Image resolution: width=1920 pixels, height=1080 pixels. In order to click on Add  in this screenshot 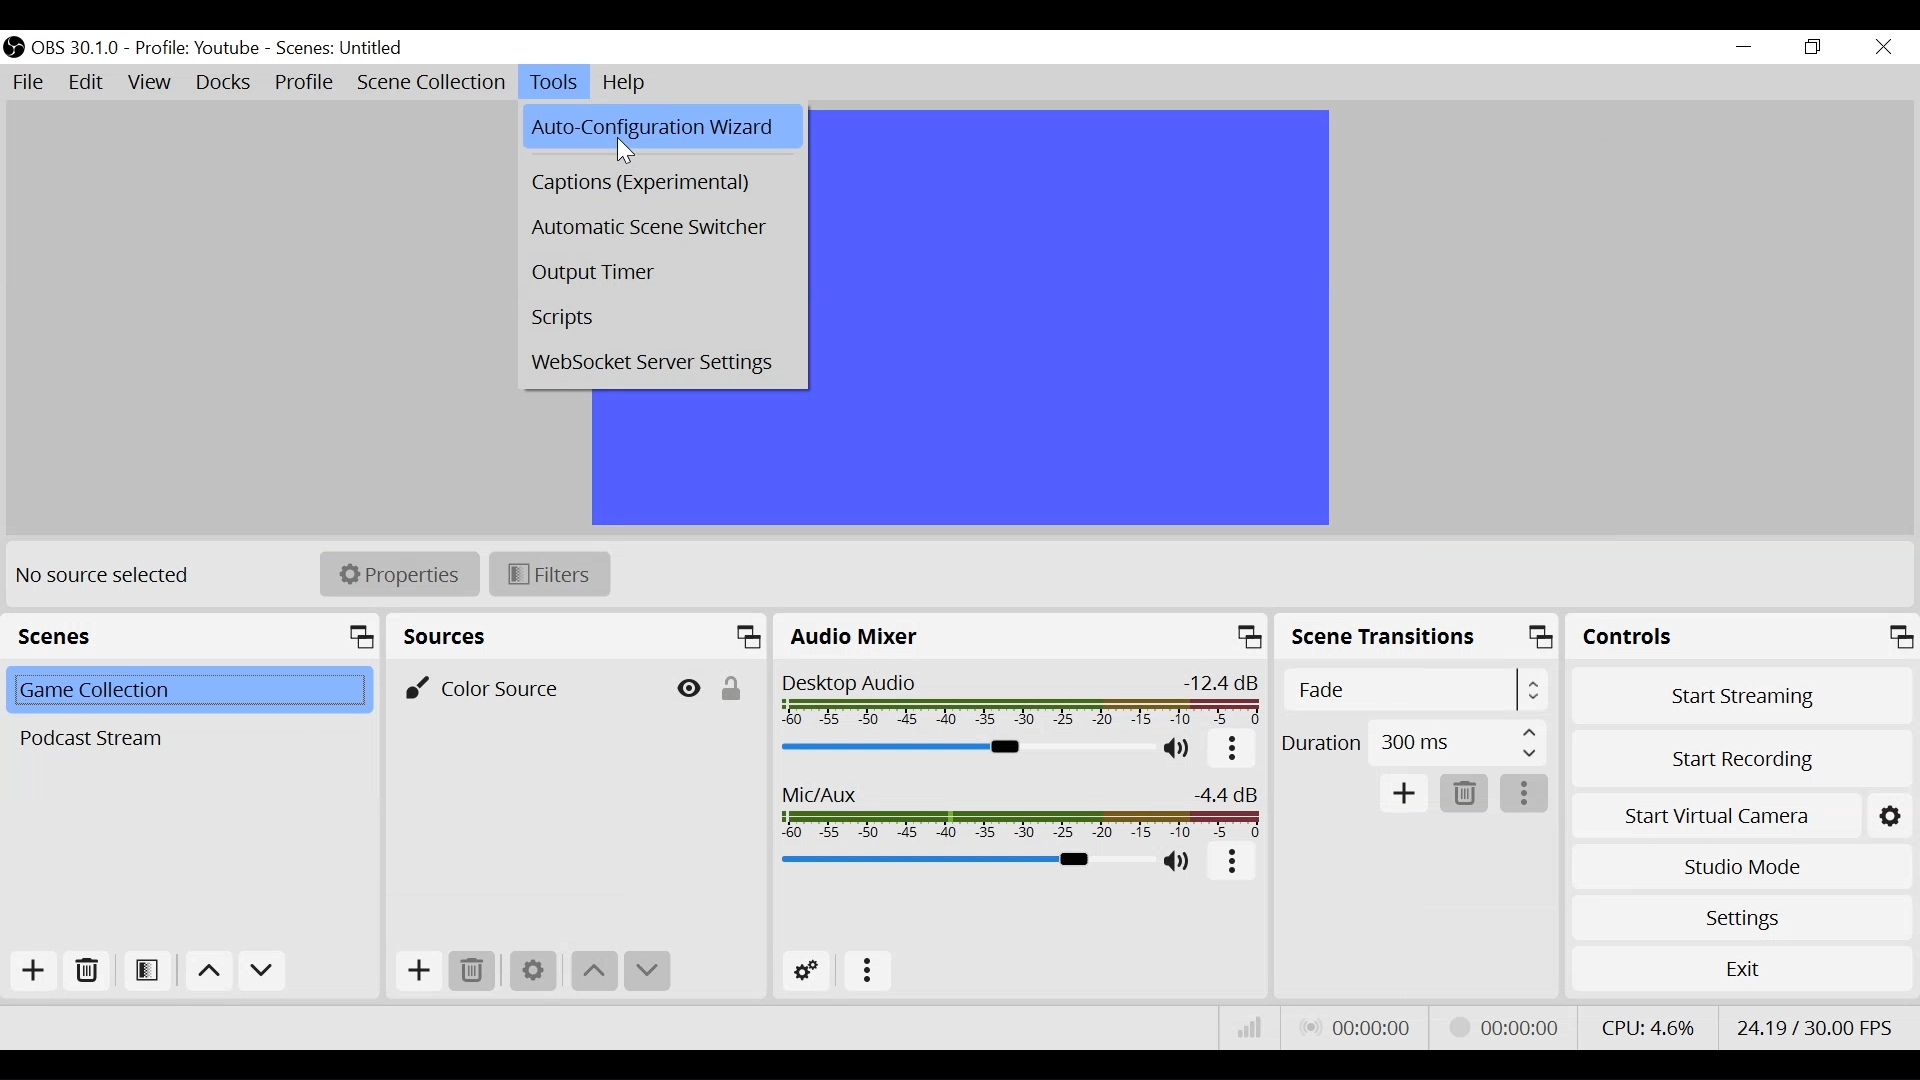, I will do `click(419, 973)`.